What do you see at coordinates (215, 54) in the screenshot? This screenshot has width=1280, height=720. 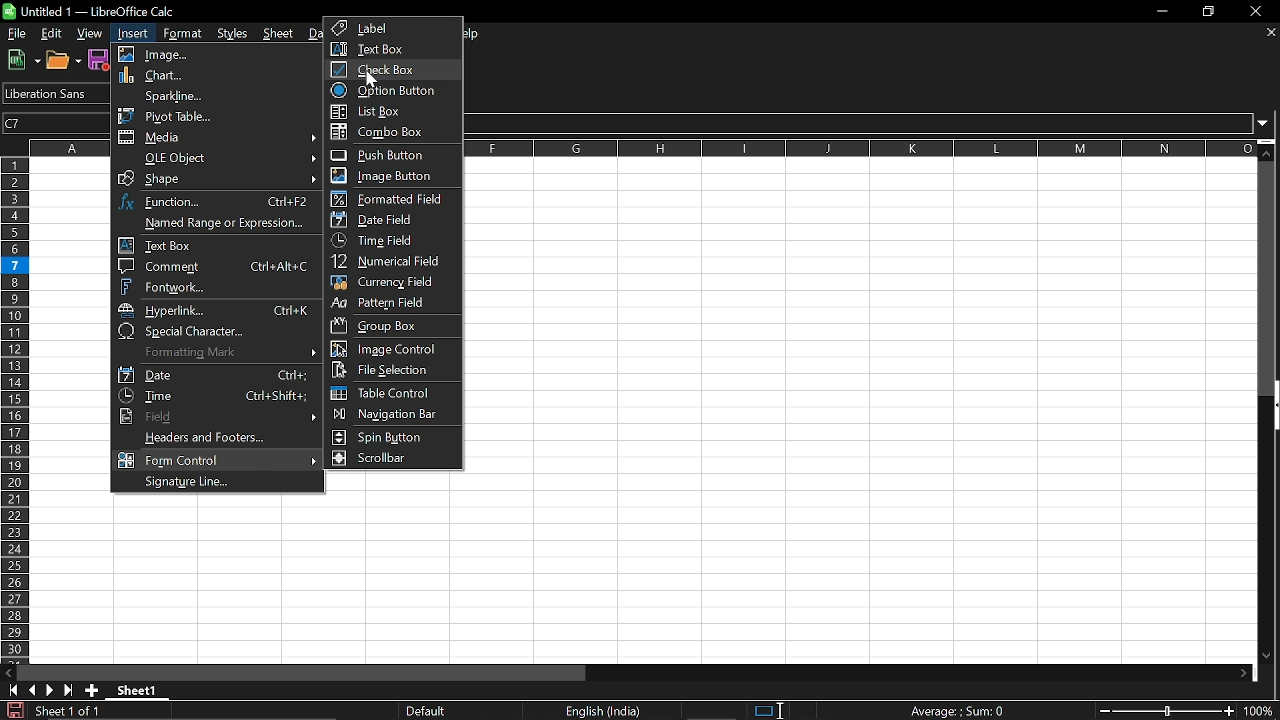 I see `Image` at bounding box center [215, 54].